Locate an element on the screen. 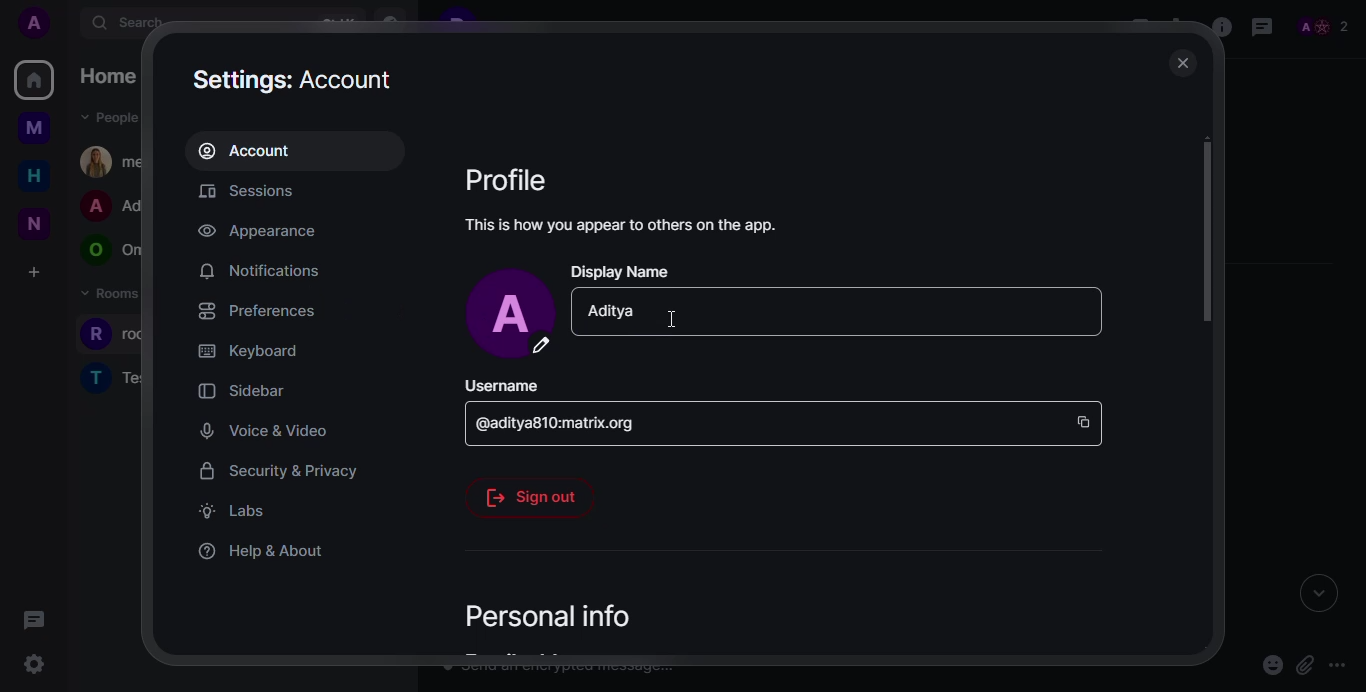 The height and width of the screenshot is (692, 1366). create a space is located at coordinates (33, 274).